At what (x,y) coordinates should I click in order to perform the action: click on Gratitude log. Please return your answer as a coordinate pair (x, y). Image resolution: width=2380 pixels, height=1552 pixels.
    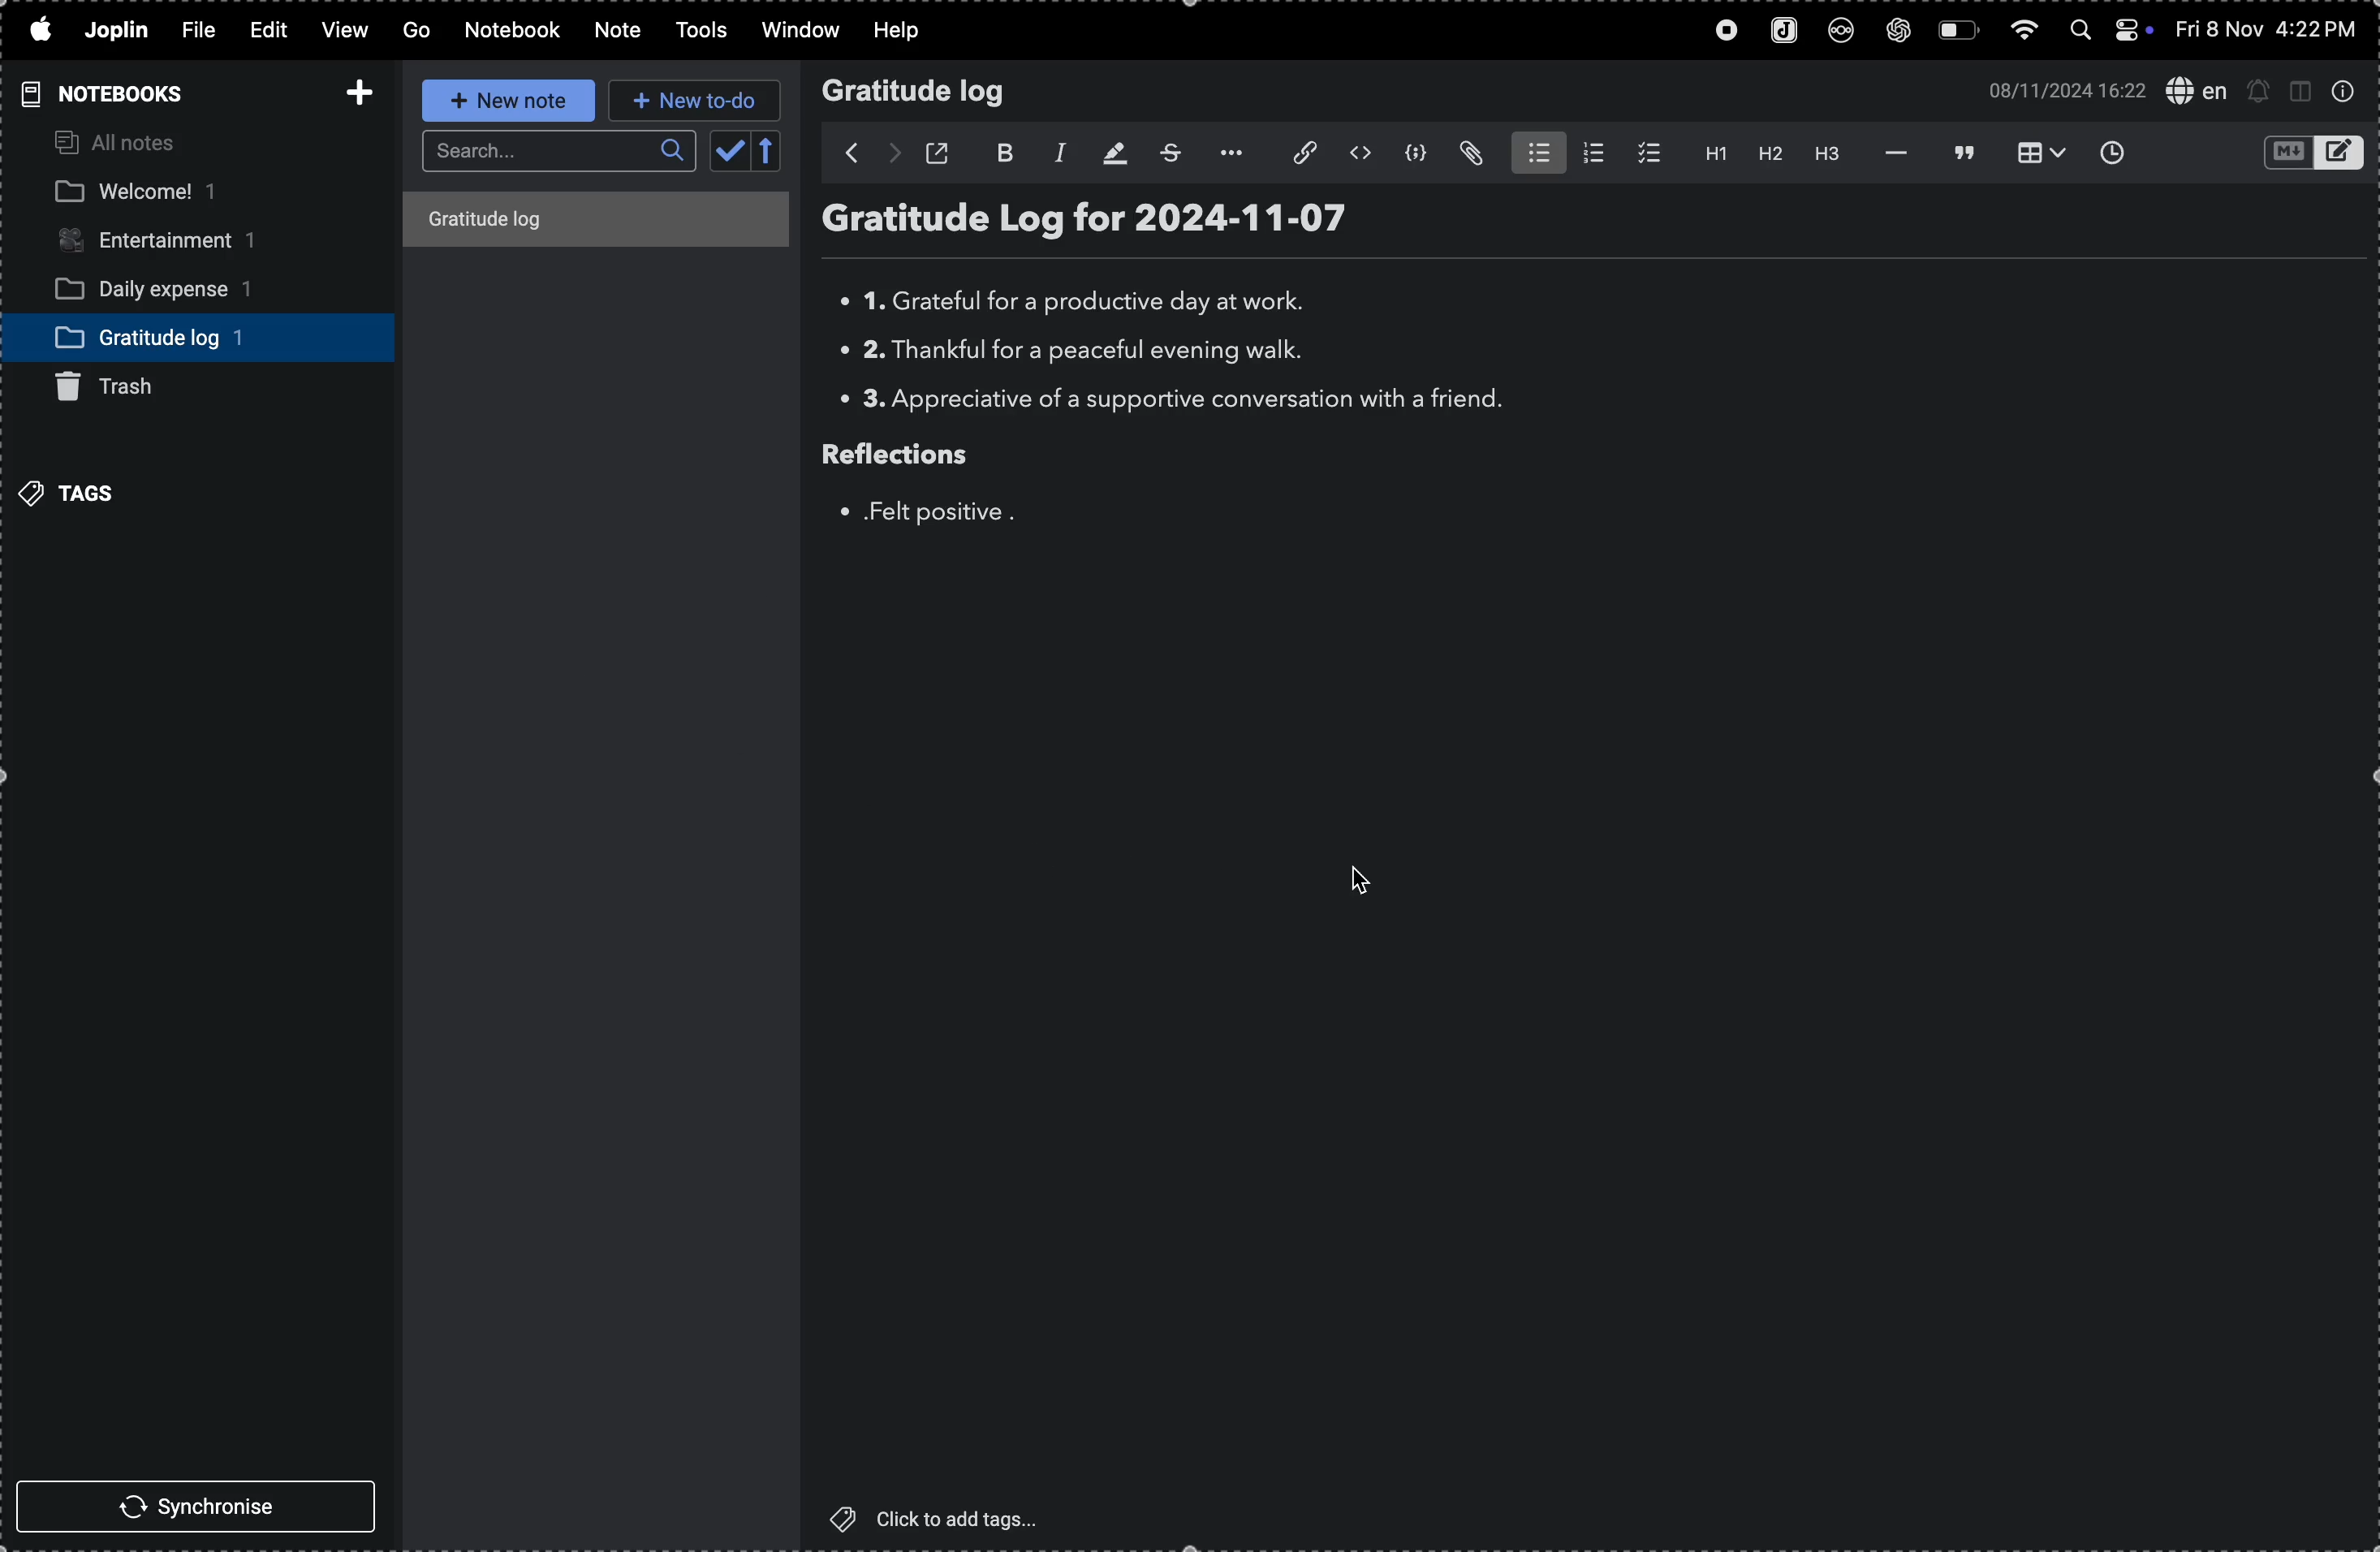
    Looking at the image, I should click on (917, 92).